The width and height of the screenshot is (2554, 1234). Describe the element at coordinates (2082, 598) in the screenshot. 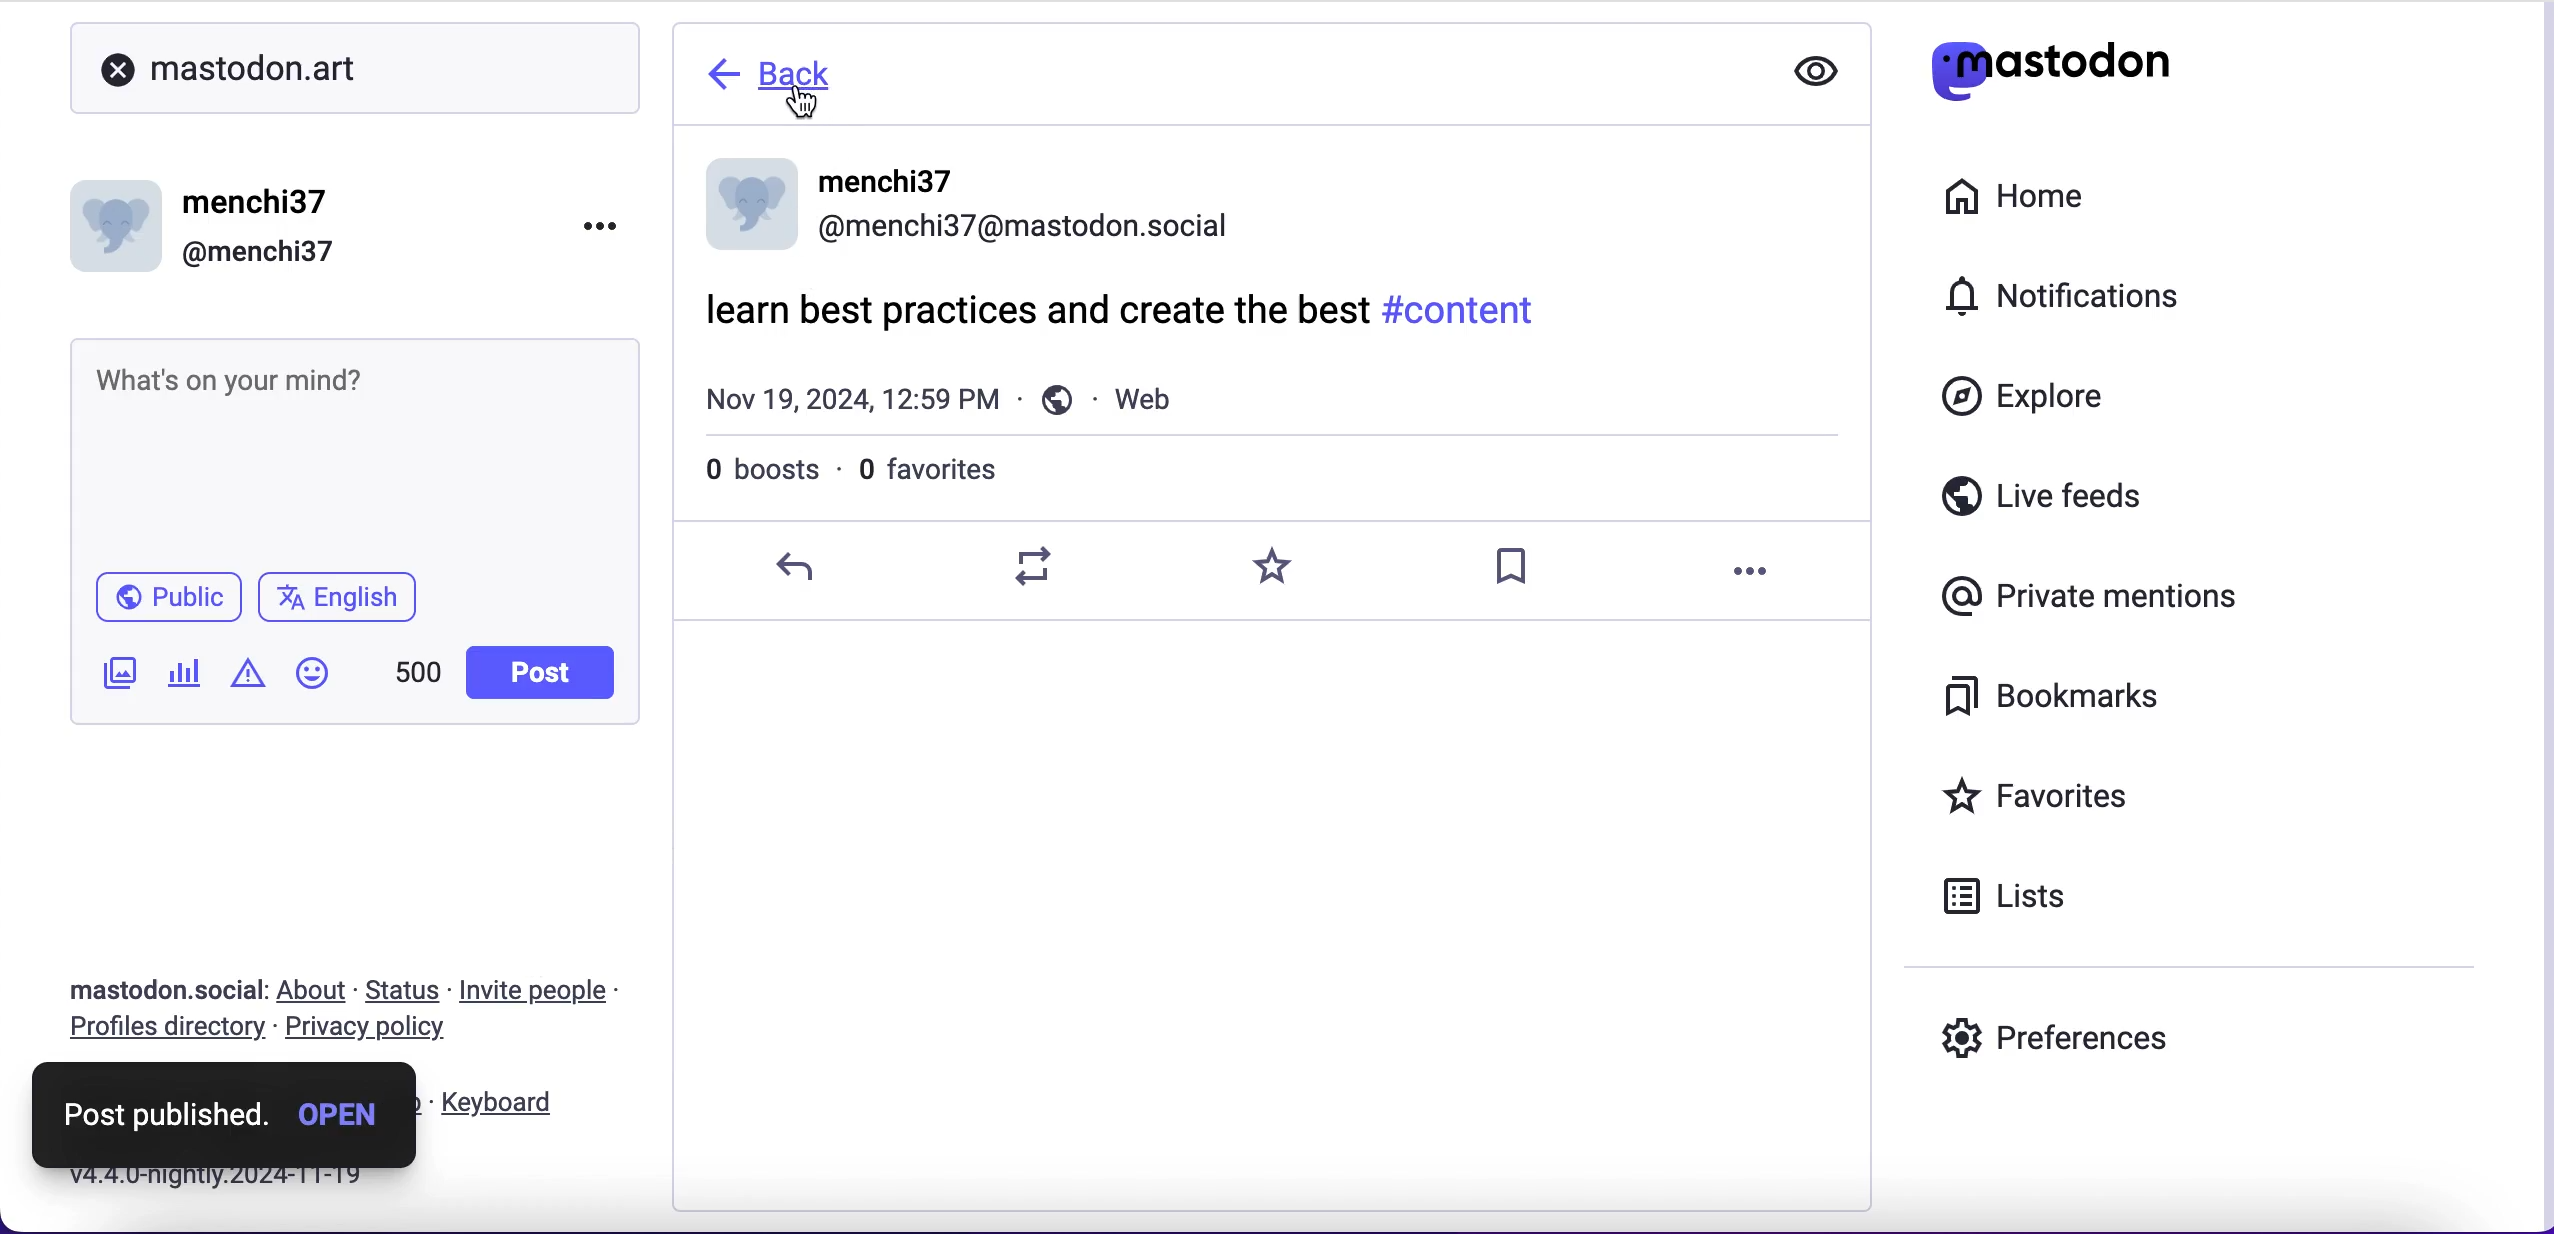

I see `private mentions` at that location.